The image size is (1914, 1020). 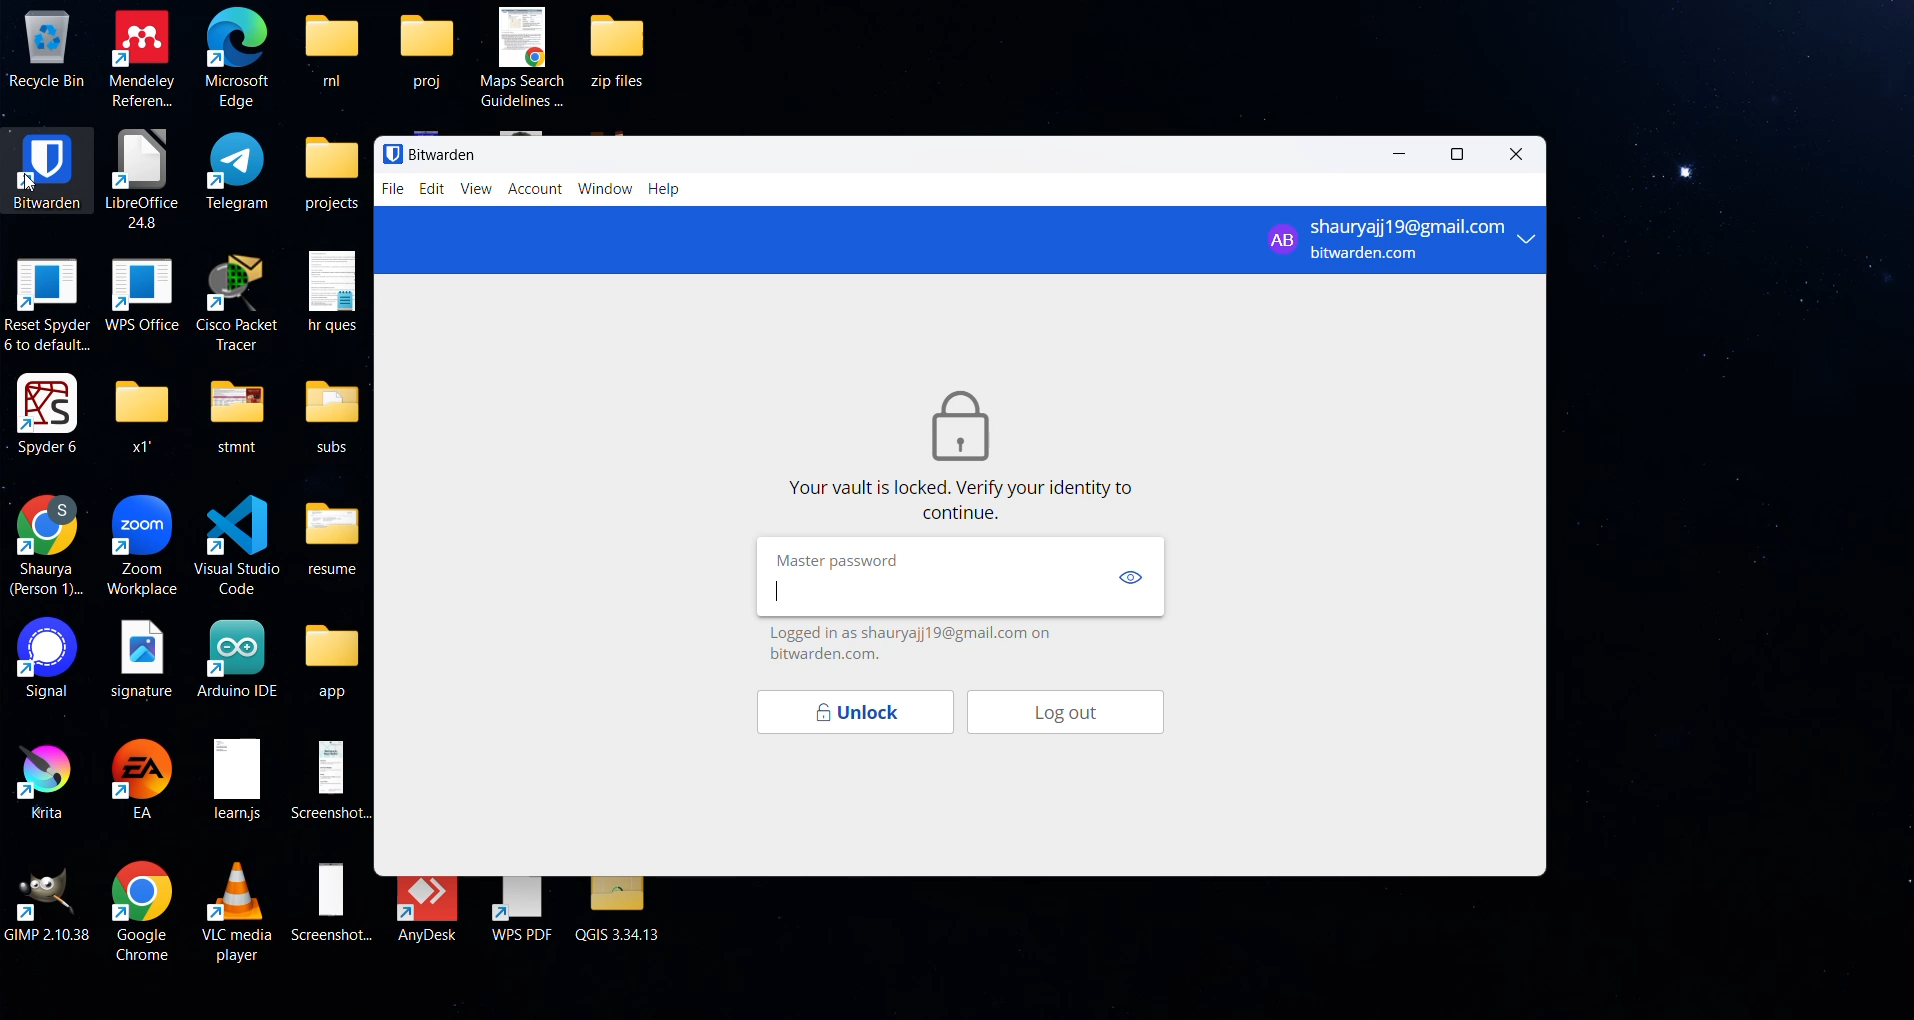 I want to click on Reset Spyder 6 to default.., so click(x=47, y=304).